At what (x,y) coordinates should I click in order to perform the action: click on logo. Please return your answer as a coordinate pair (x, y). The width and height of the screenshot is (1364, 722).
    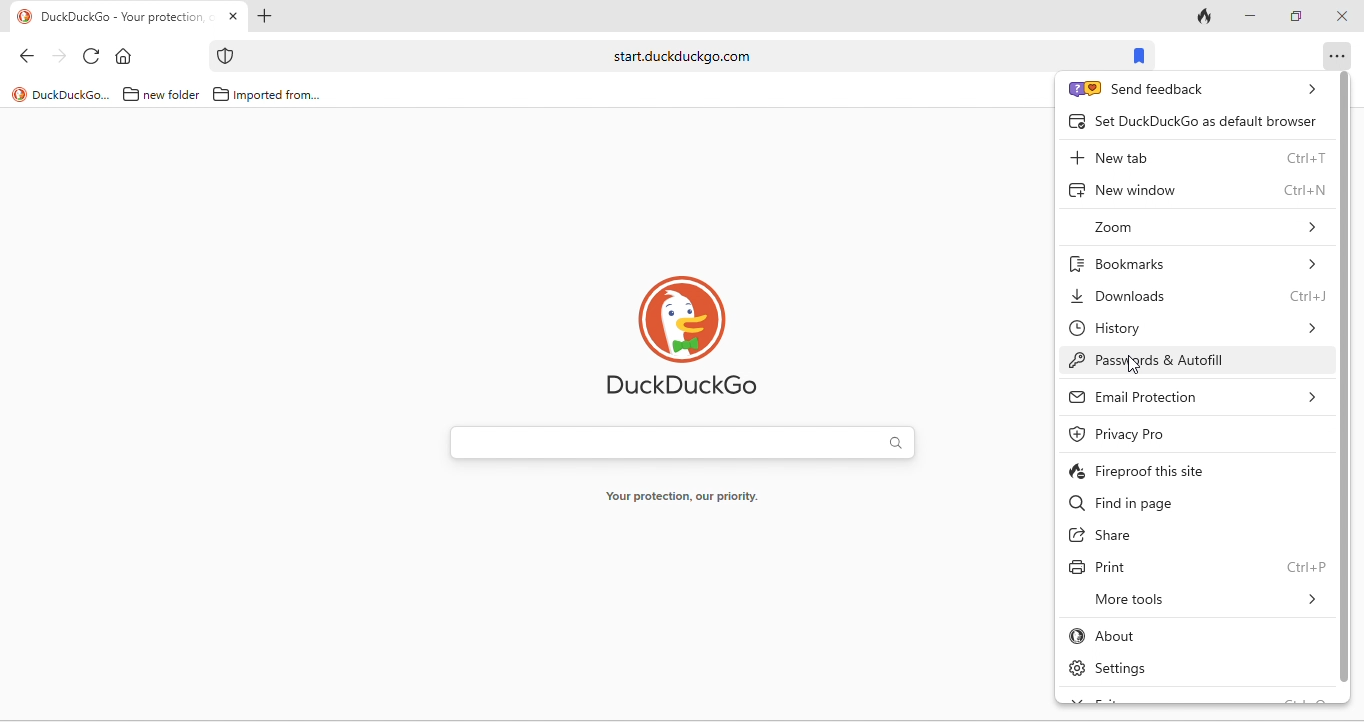
    Looking at the image, I should click on (19, 94).